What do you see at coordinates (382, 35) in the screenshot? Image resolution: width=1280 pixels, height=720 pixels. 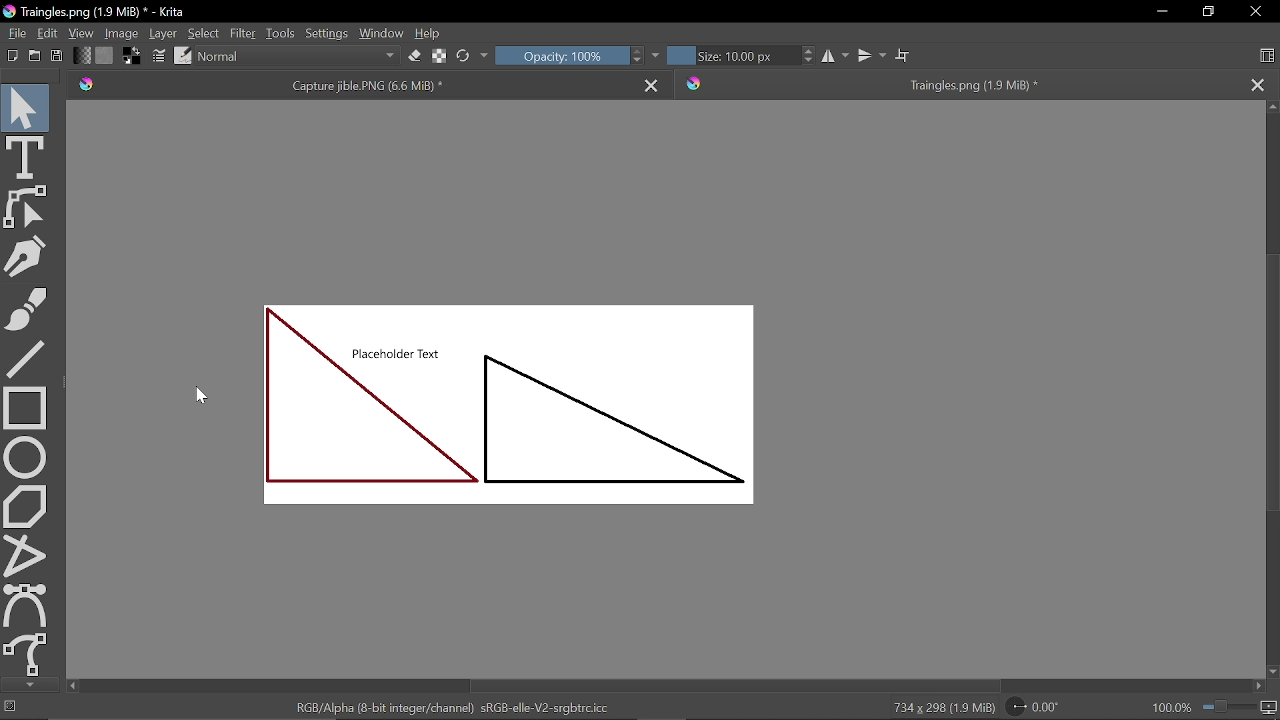 I see `Window` at bounding box center [382, 35].